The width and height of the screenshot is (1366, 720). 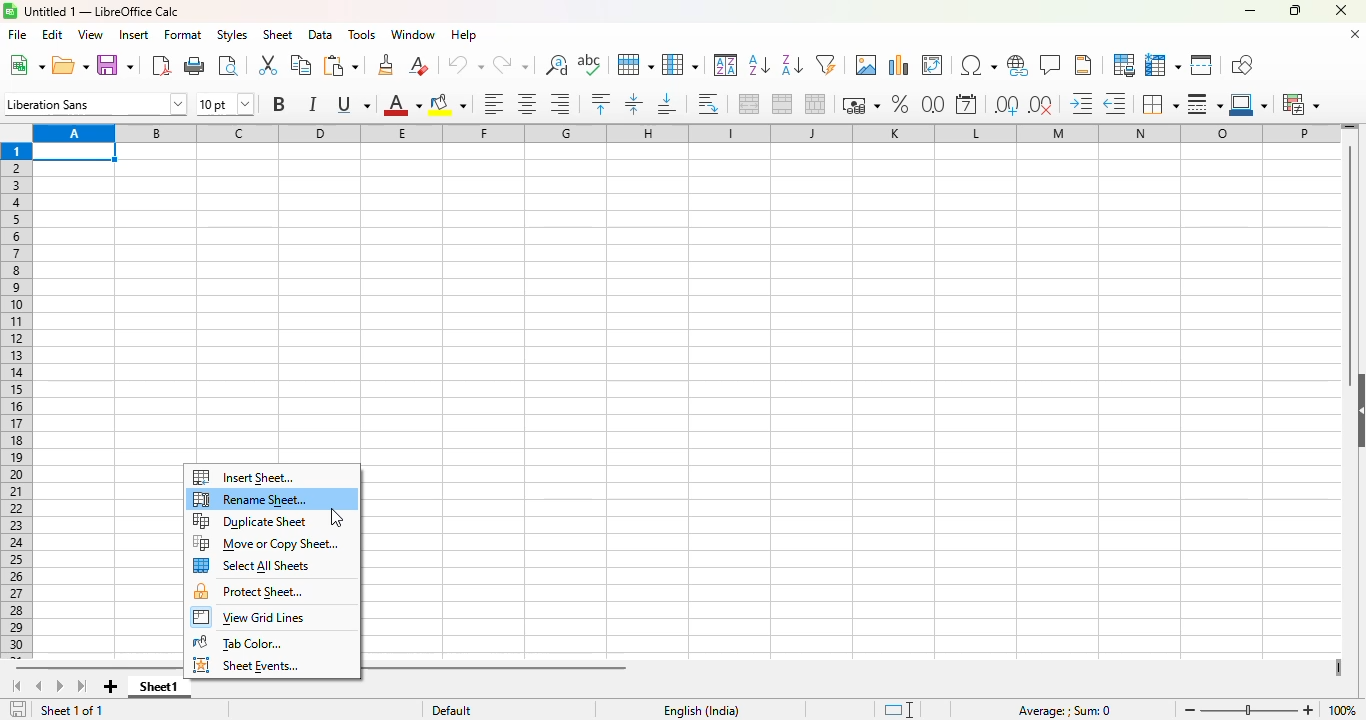 What do you see at coordinates (238, 642) in the screenshot?
I see `tab color` at bounding box center [238, 642].